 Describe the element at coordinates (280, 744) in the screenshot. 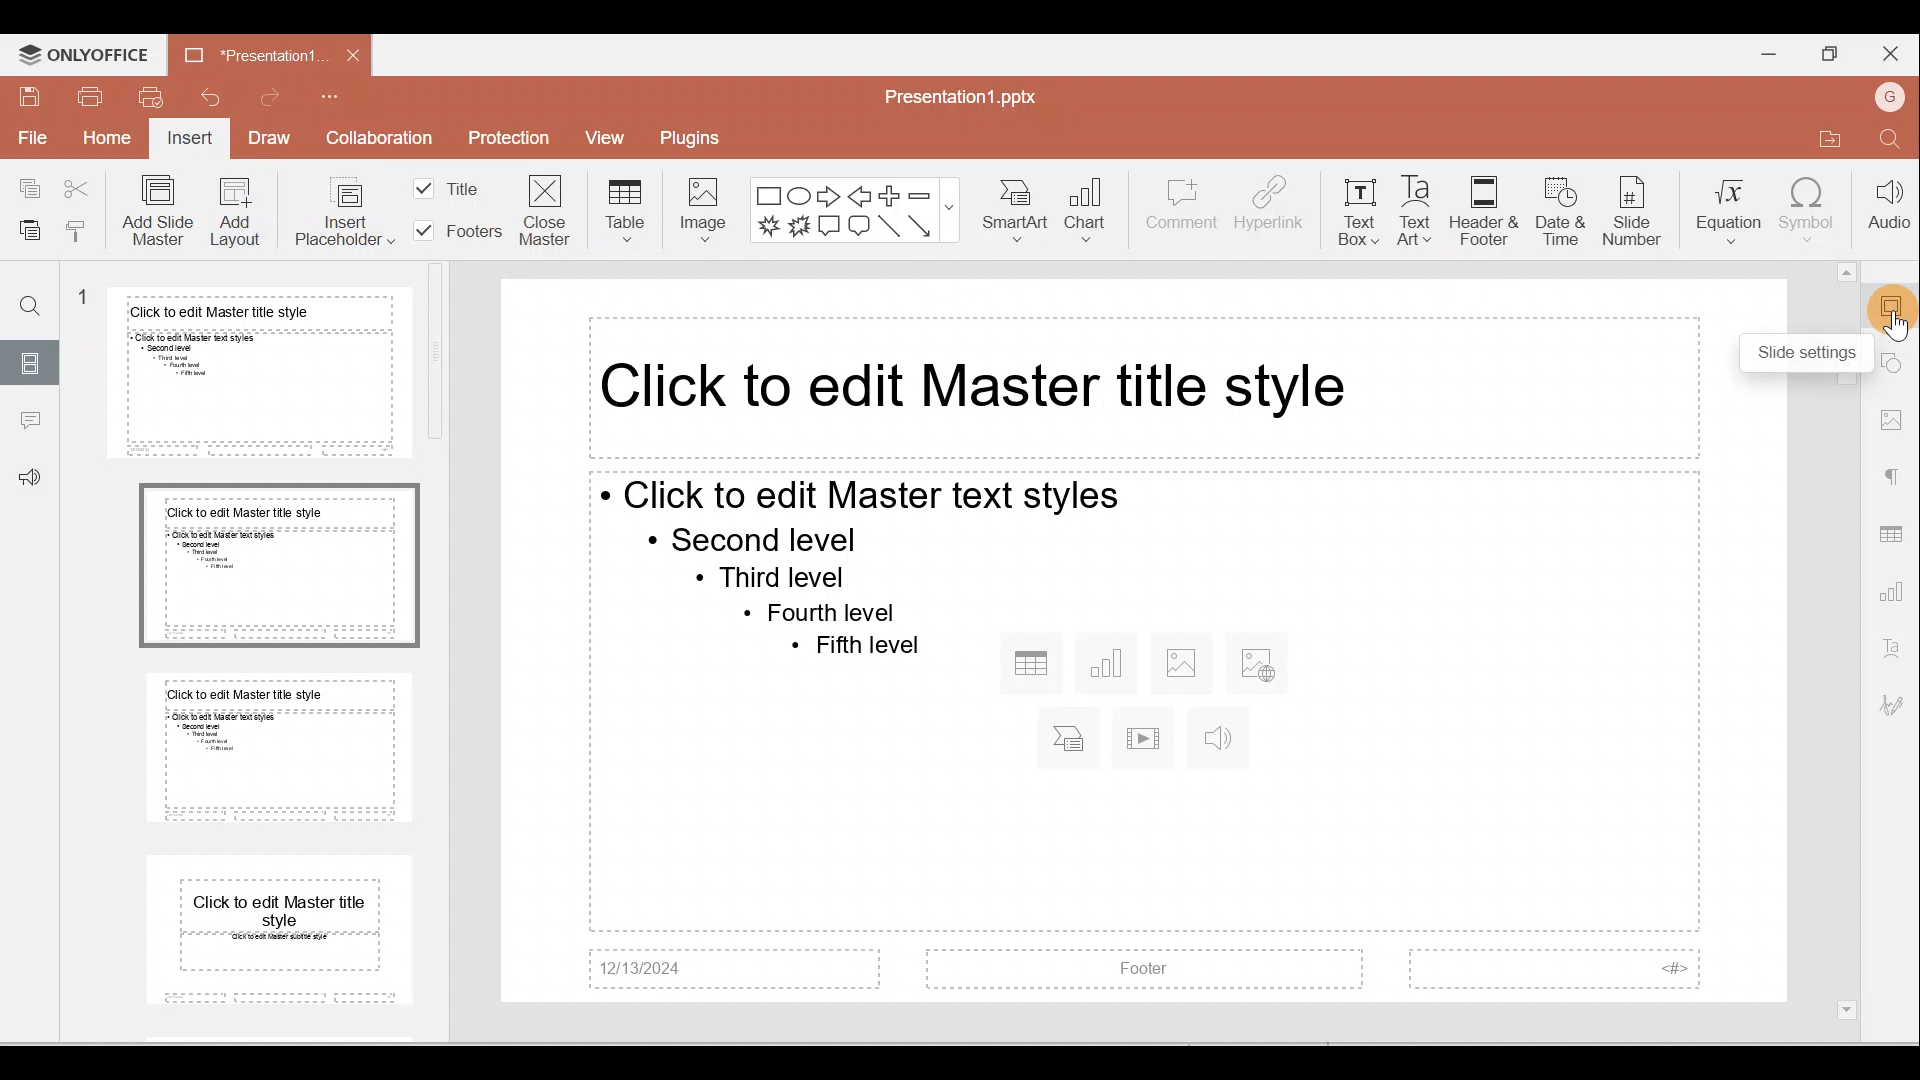

I see `Master slide 3` at that location.